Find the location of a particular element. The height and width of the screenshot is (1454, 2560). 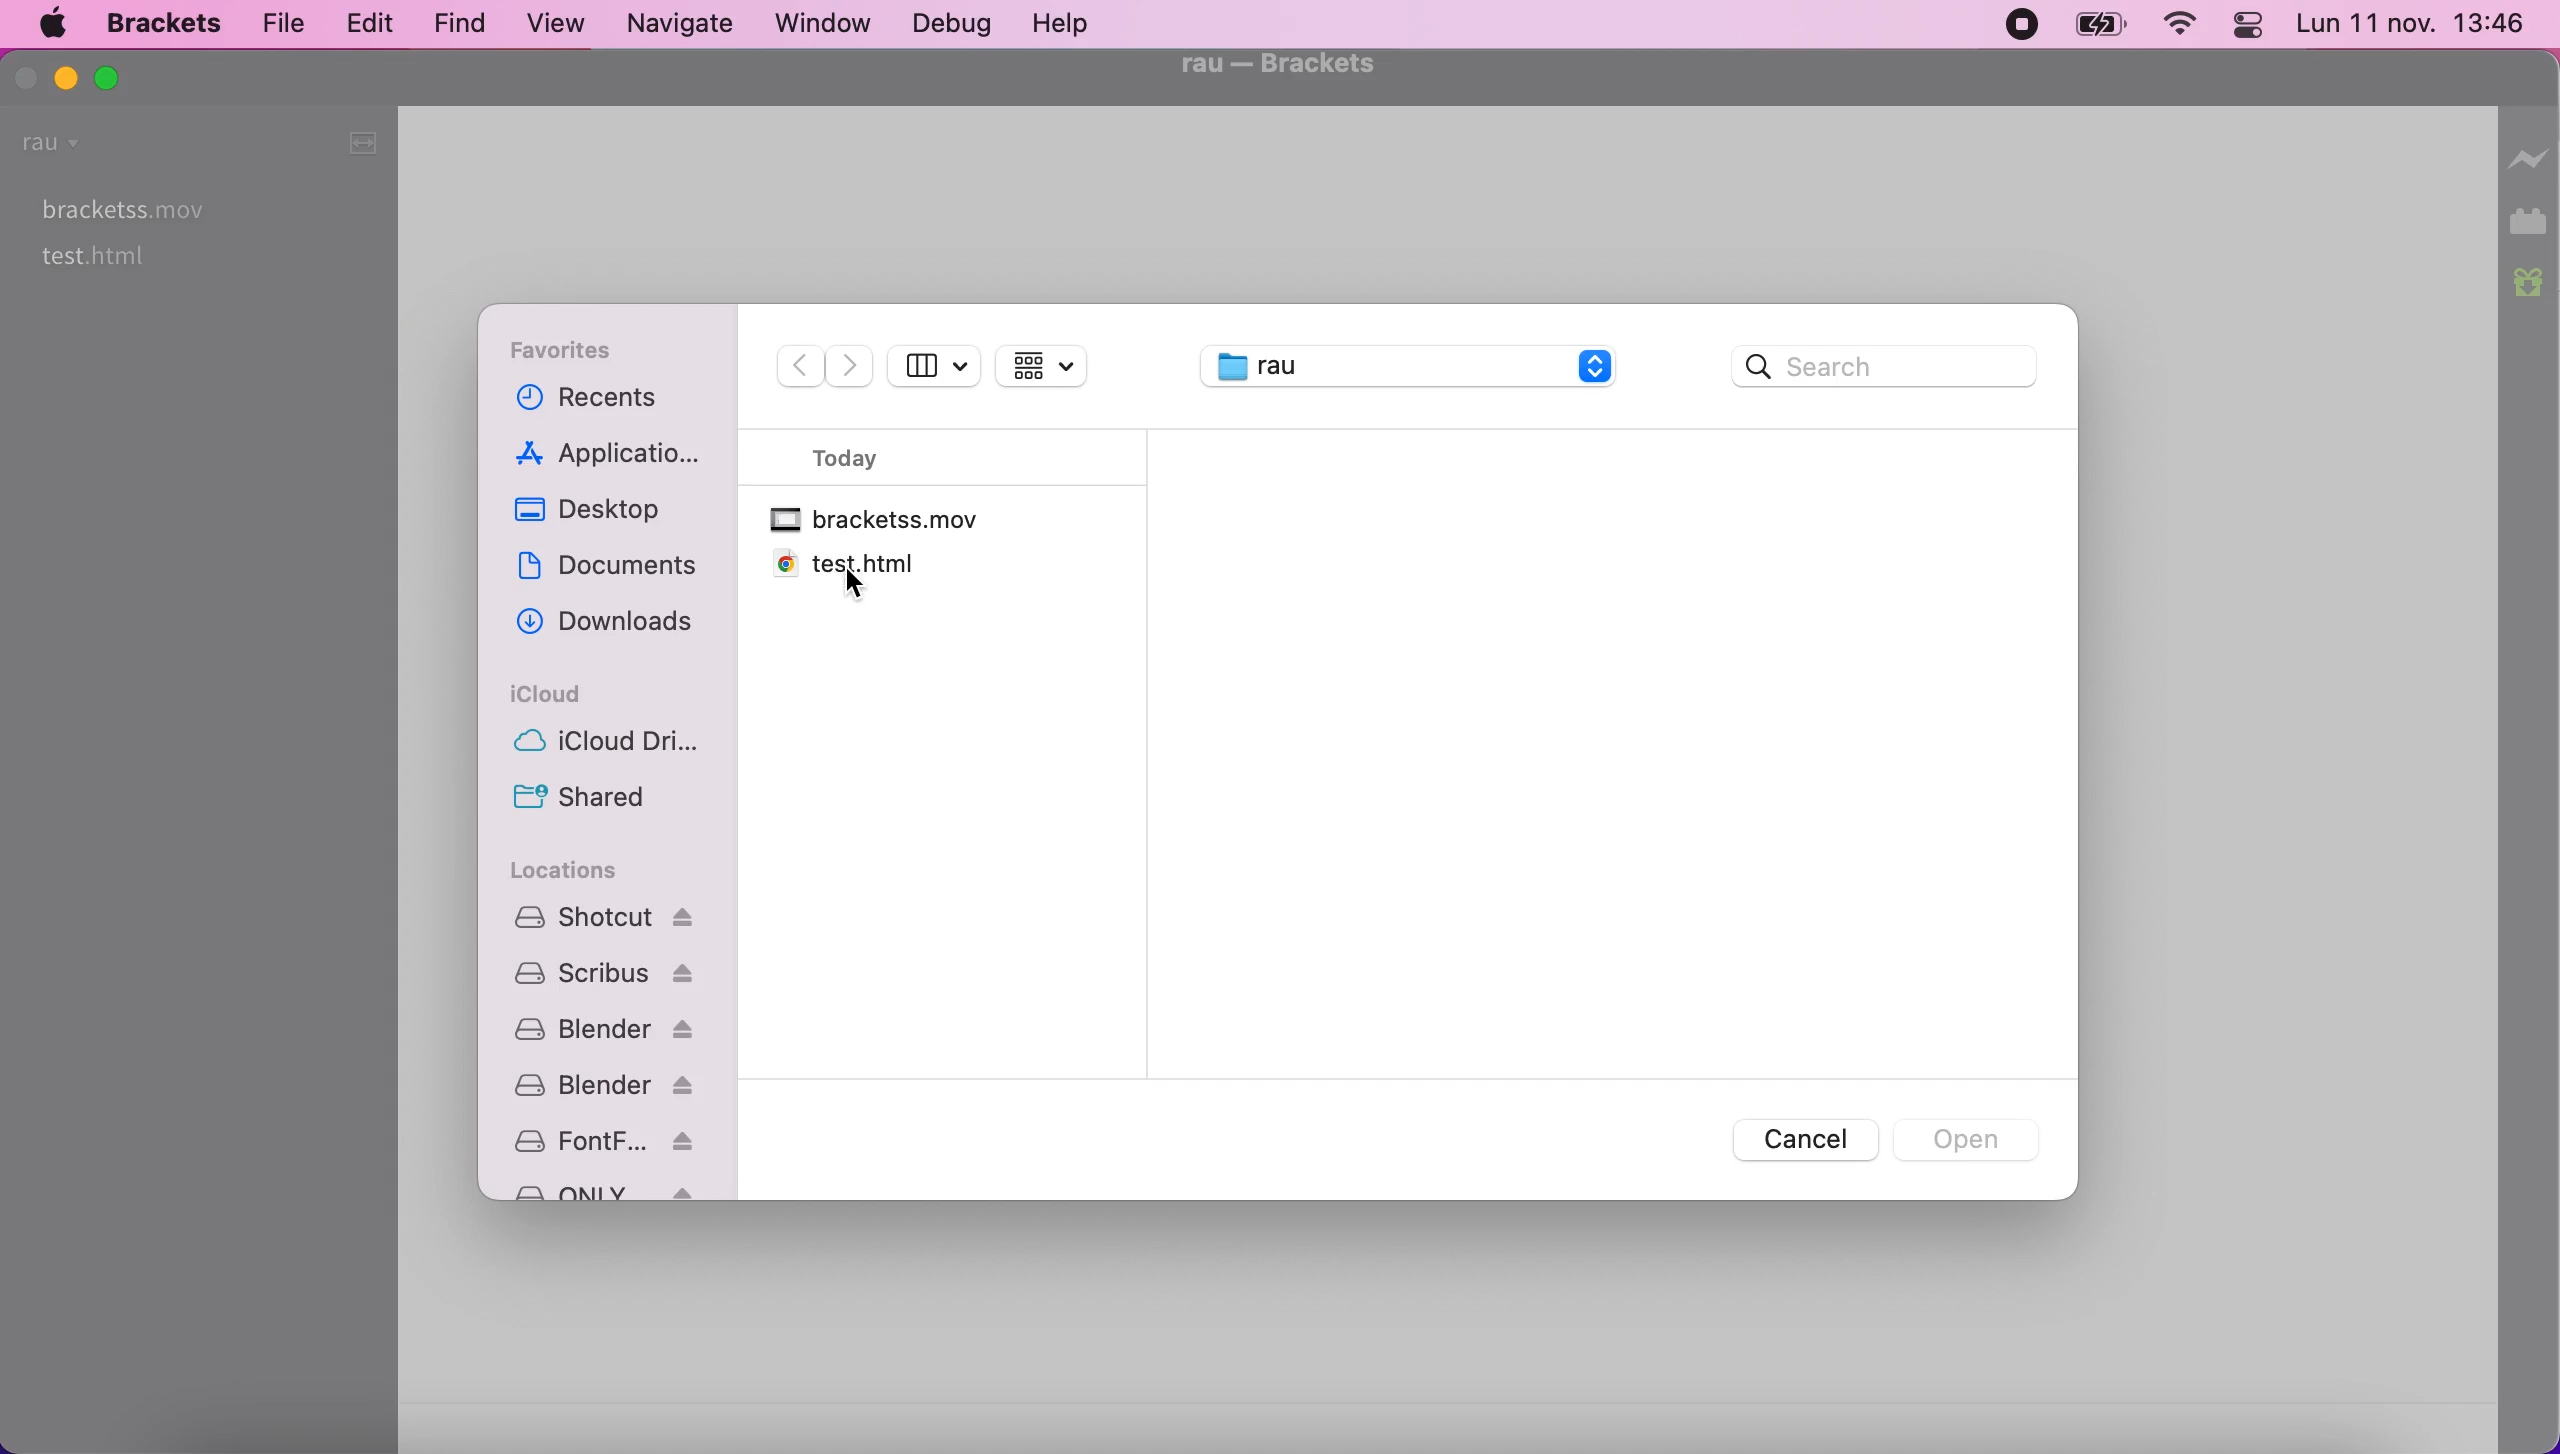

battery is located at coordinates (2101, 28).